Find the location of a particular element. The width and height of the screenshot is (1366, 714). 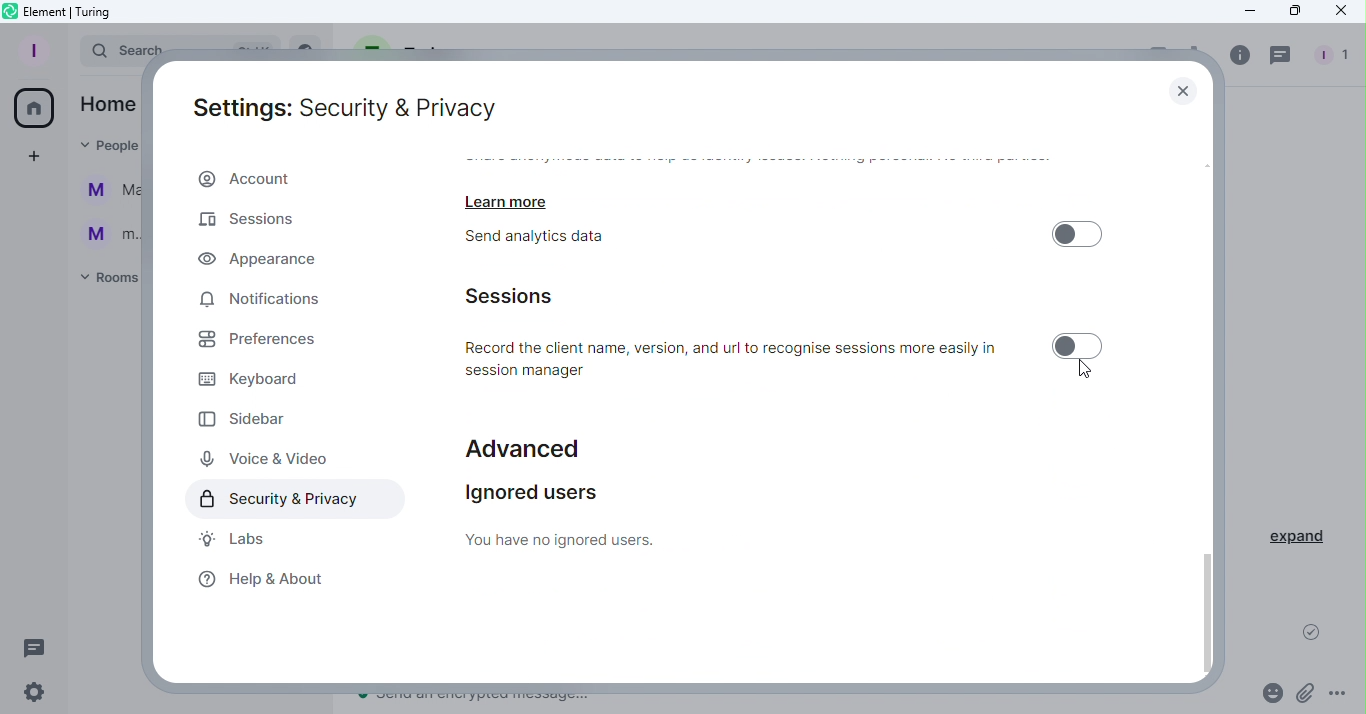

Appearance is located at coordinates (276, 261).